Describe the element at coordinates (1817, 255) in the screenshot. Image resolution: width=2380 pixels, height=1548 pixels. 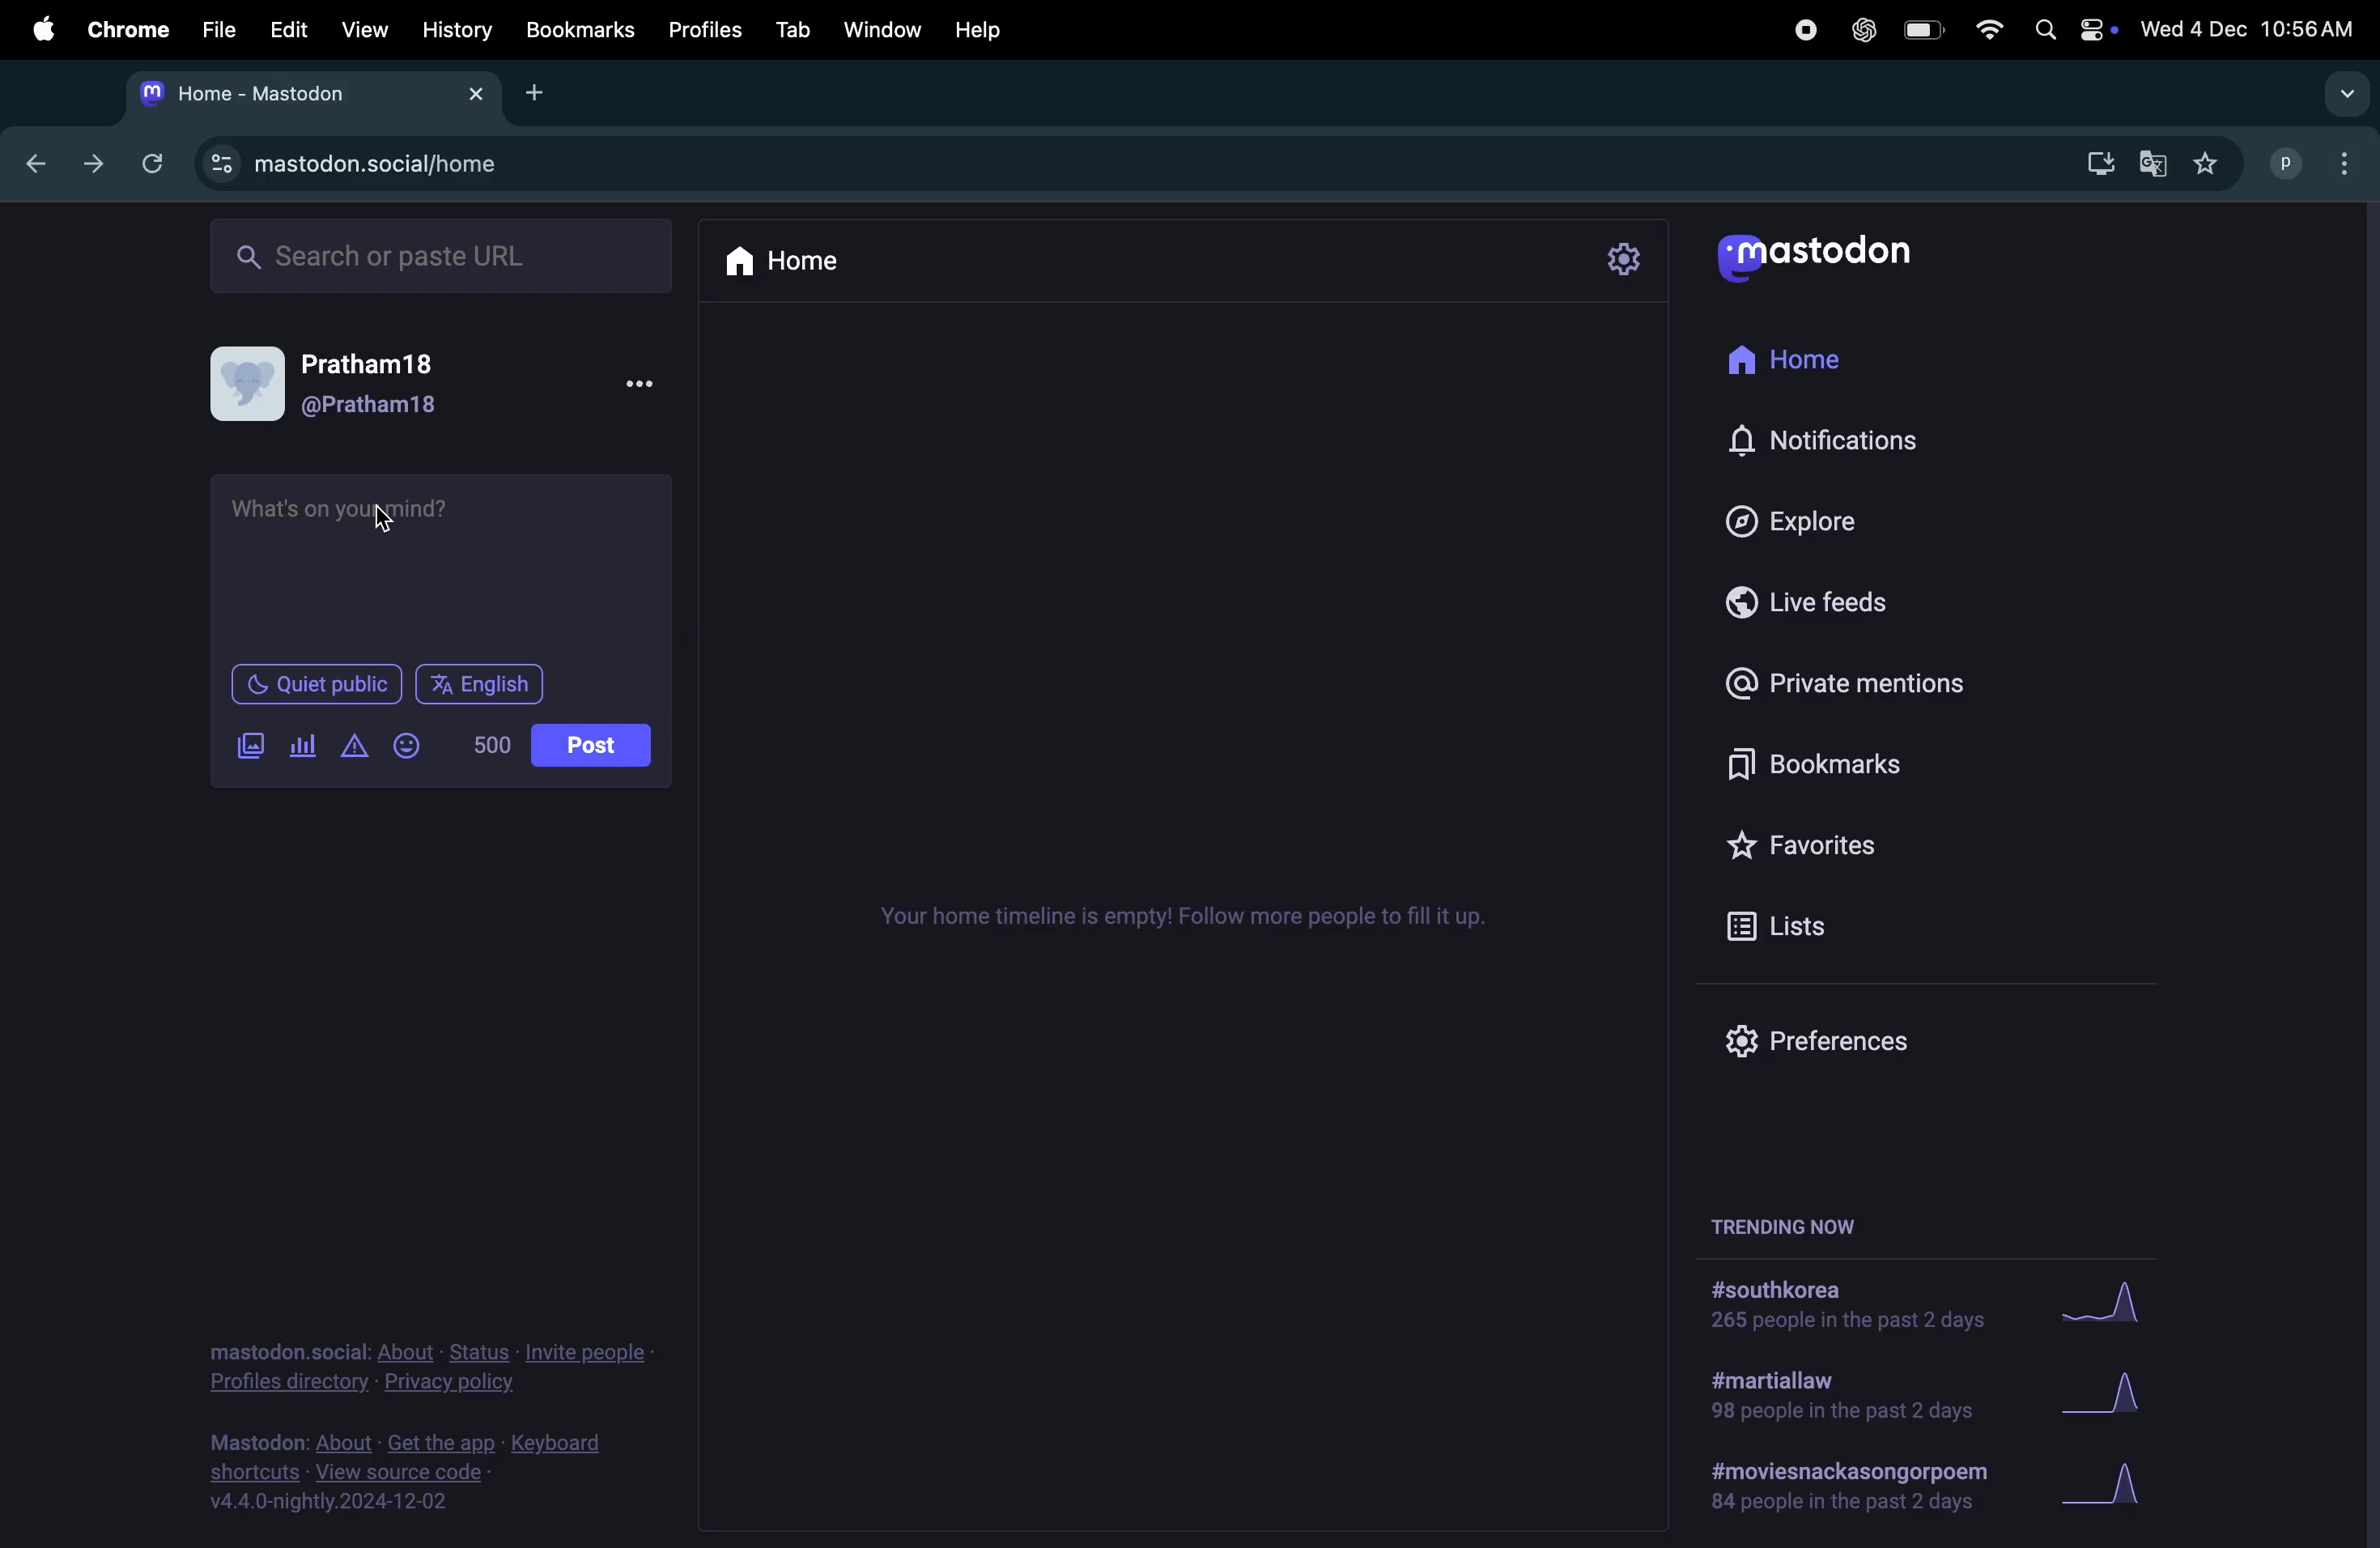
I see `mastodon` at that location.